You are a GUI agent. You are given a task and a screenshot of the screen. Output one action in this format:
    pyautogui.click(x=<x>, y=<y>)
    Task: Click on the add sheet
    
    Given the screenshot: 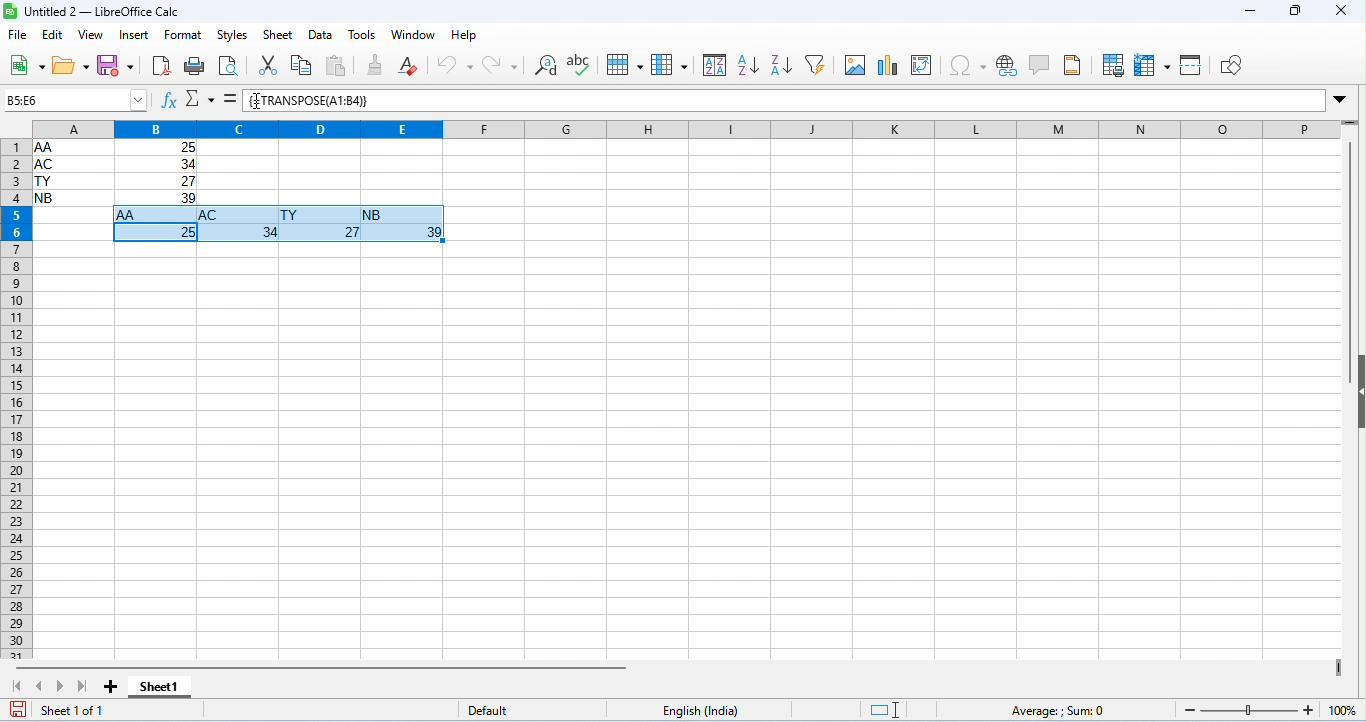 What is the action you would take?
    pyautogui.click(x=114, y=687)
    